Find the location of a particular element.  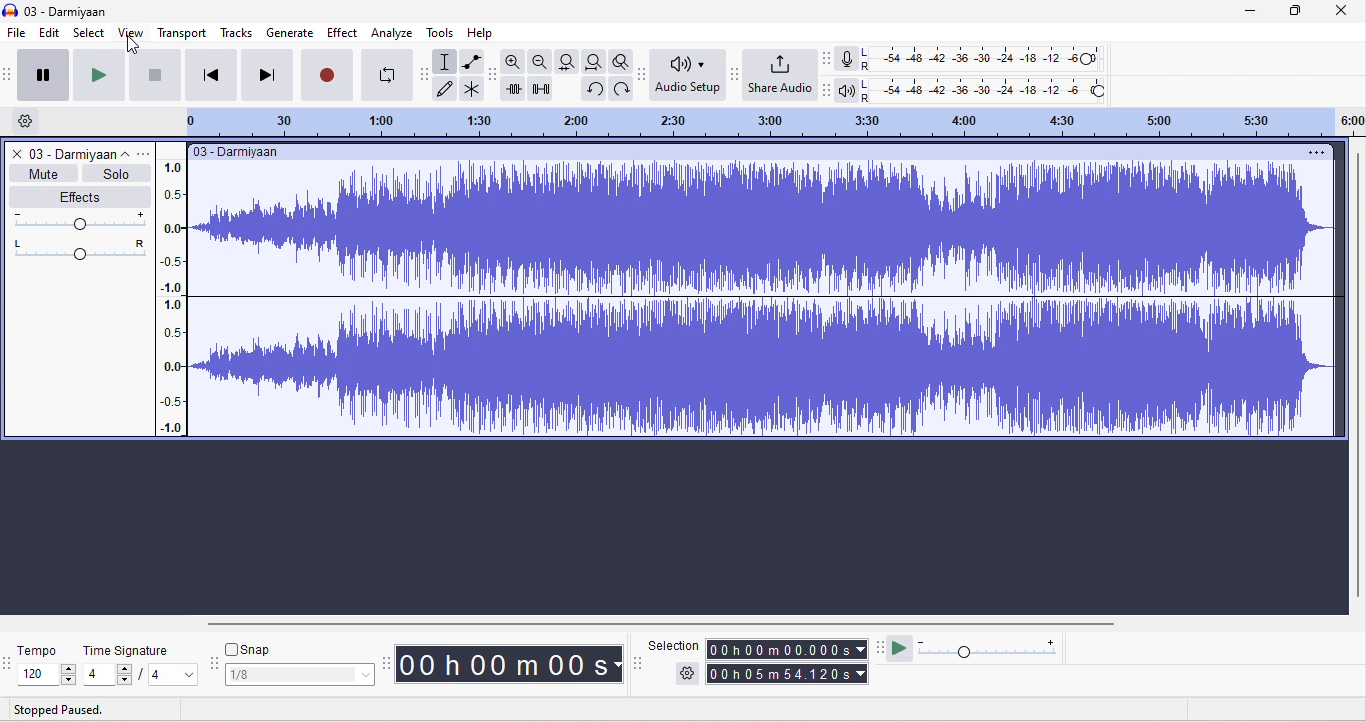

L is located at coordinates (866, 52).